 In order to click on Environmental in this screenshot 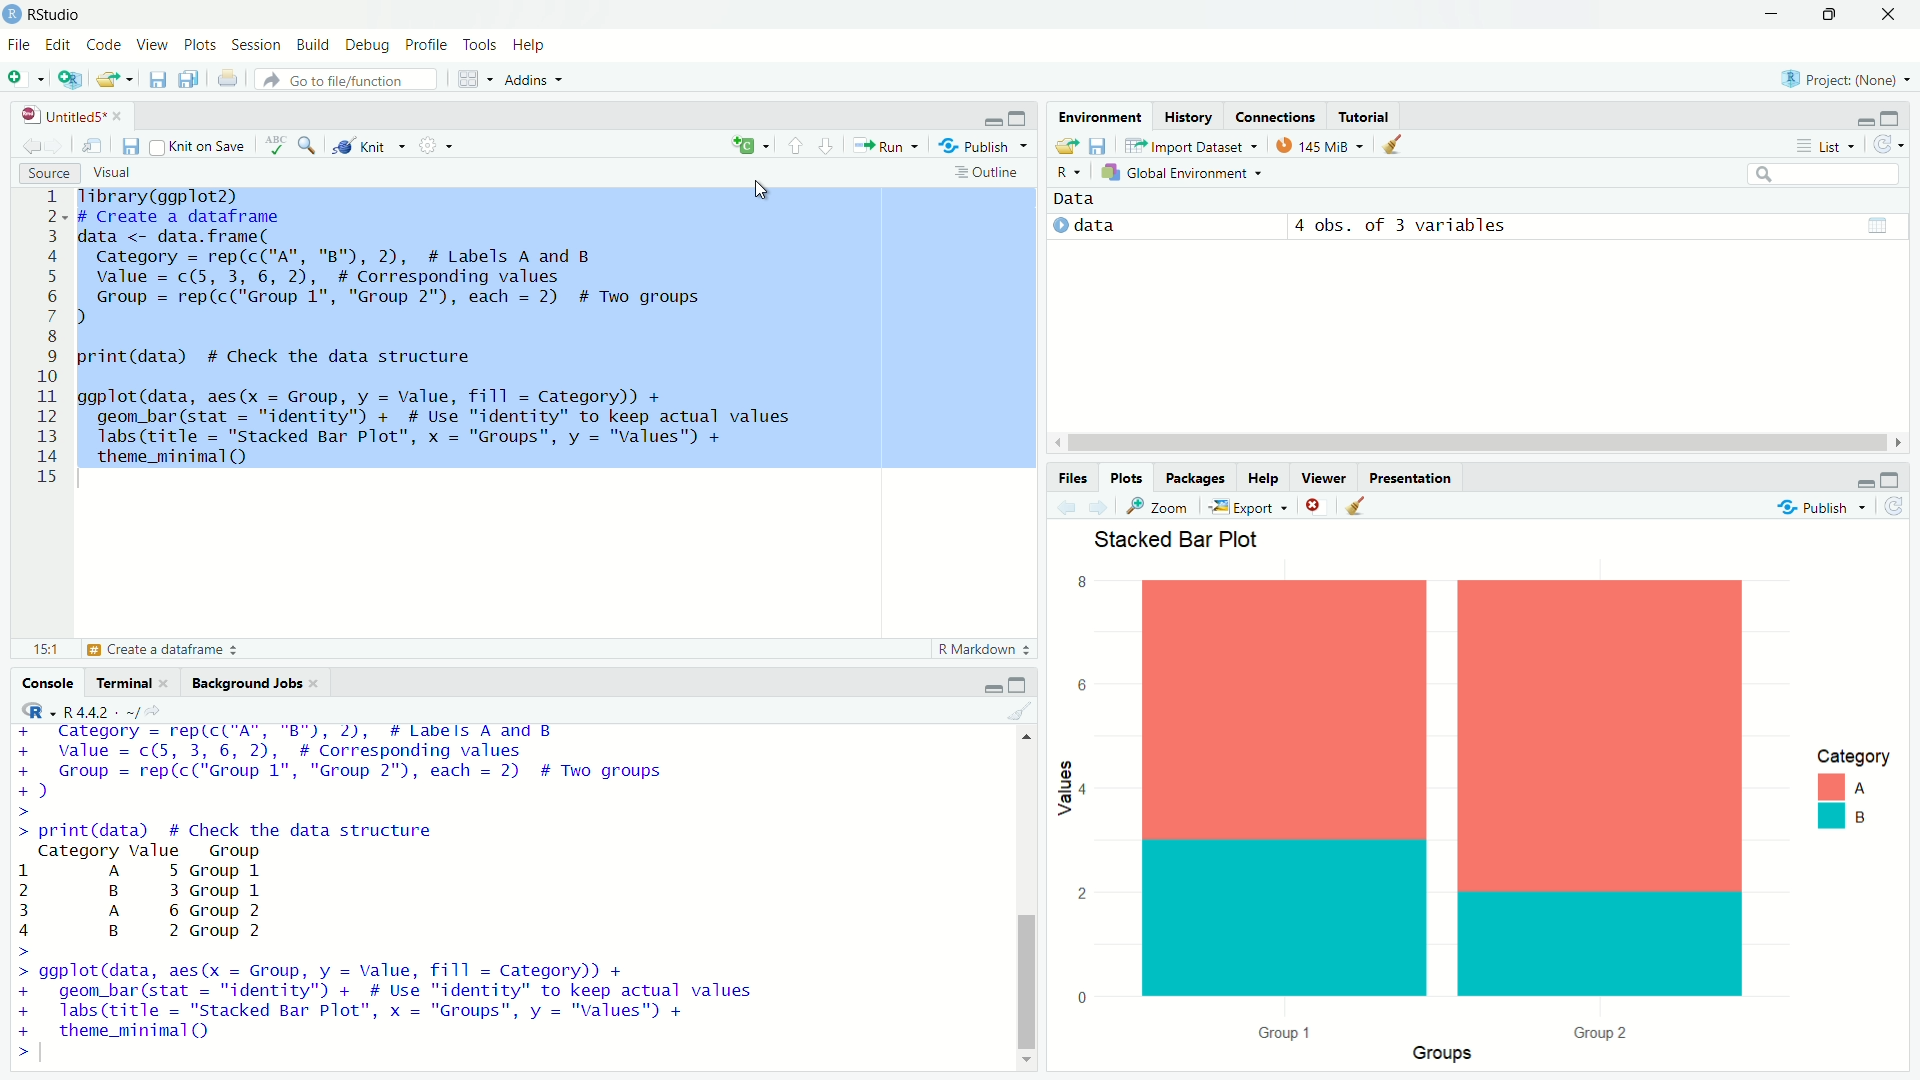, I will do `click(1100, 115)`.